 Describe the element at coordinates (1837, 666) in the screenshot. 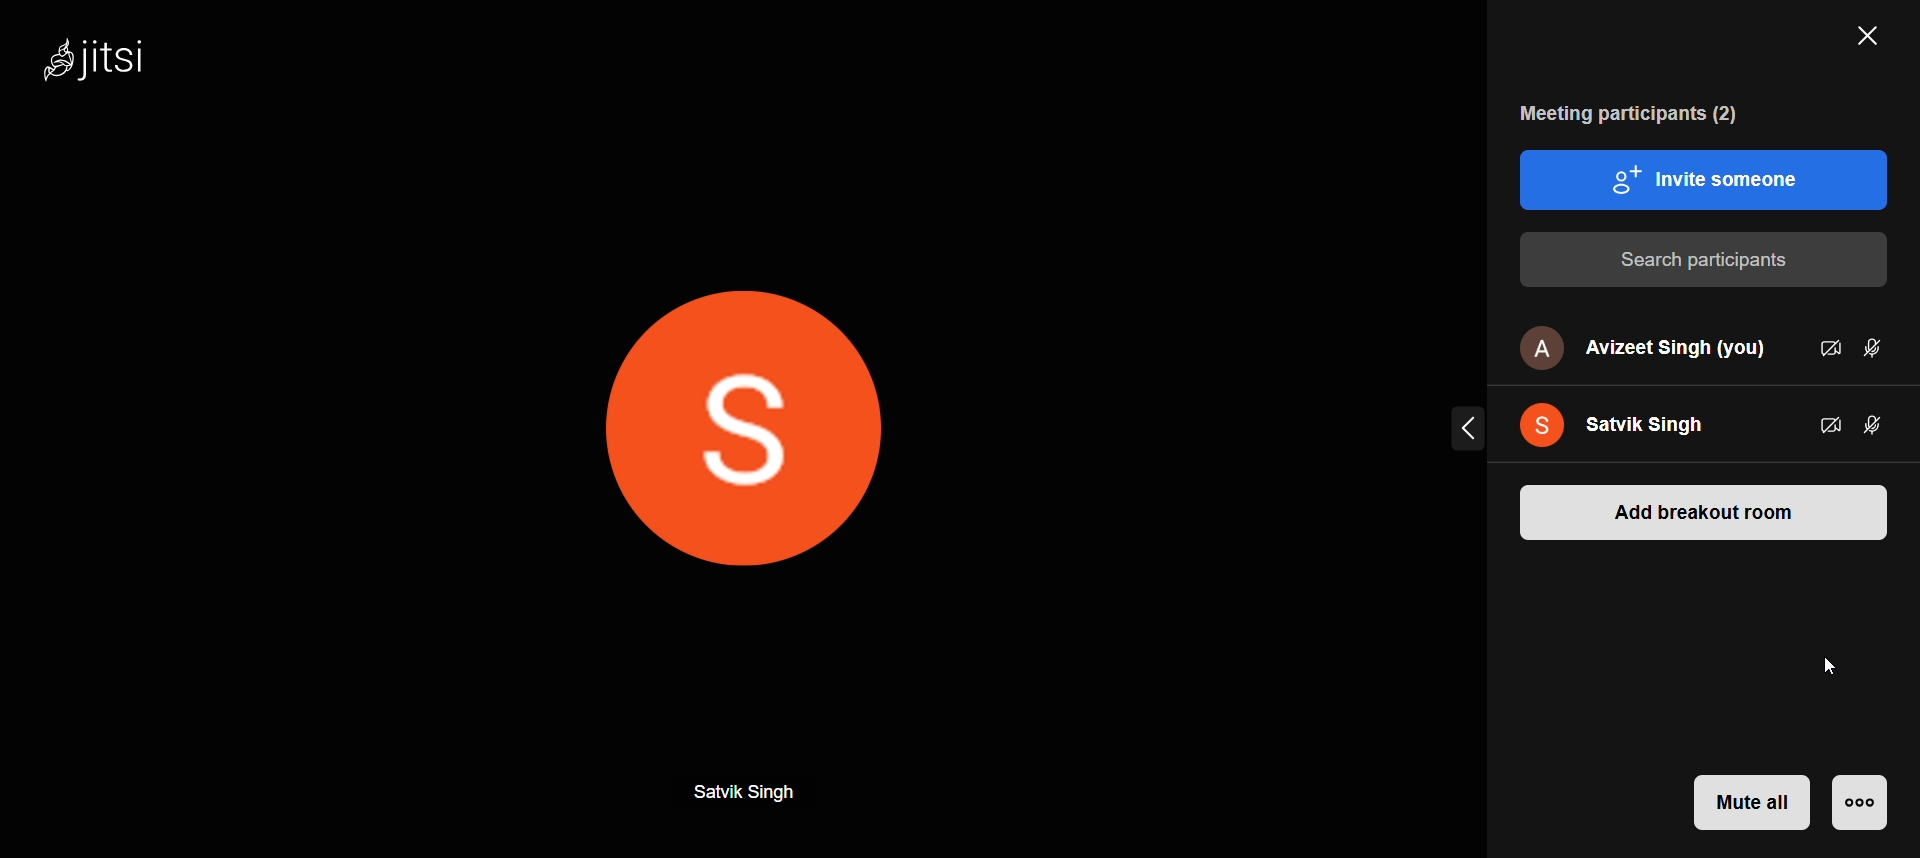

I see `cursor` at that location.